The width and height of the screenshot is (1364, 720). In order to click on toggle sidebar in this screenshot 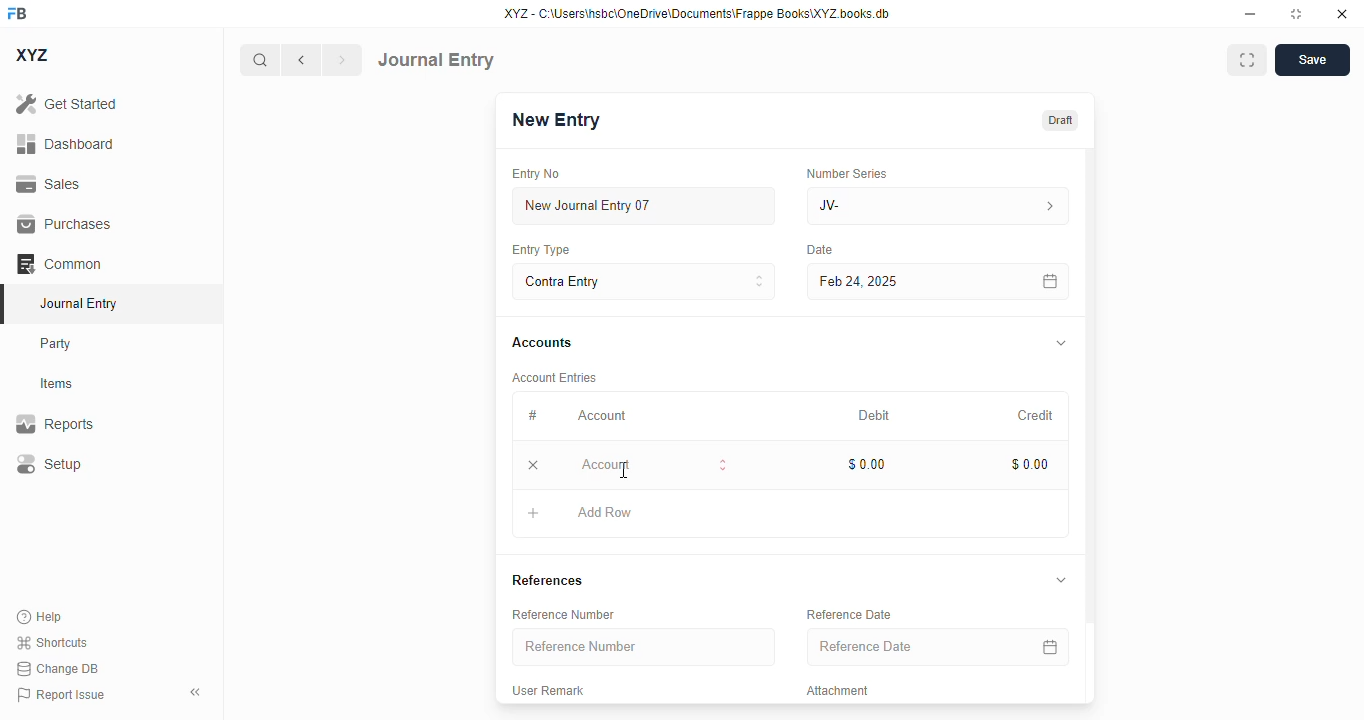, I will do `click(197, 692)`.